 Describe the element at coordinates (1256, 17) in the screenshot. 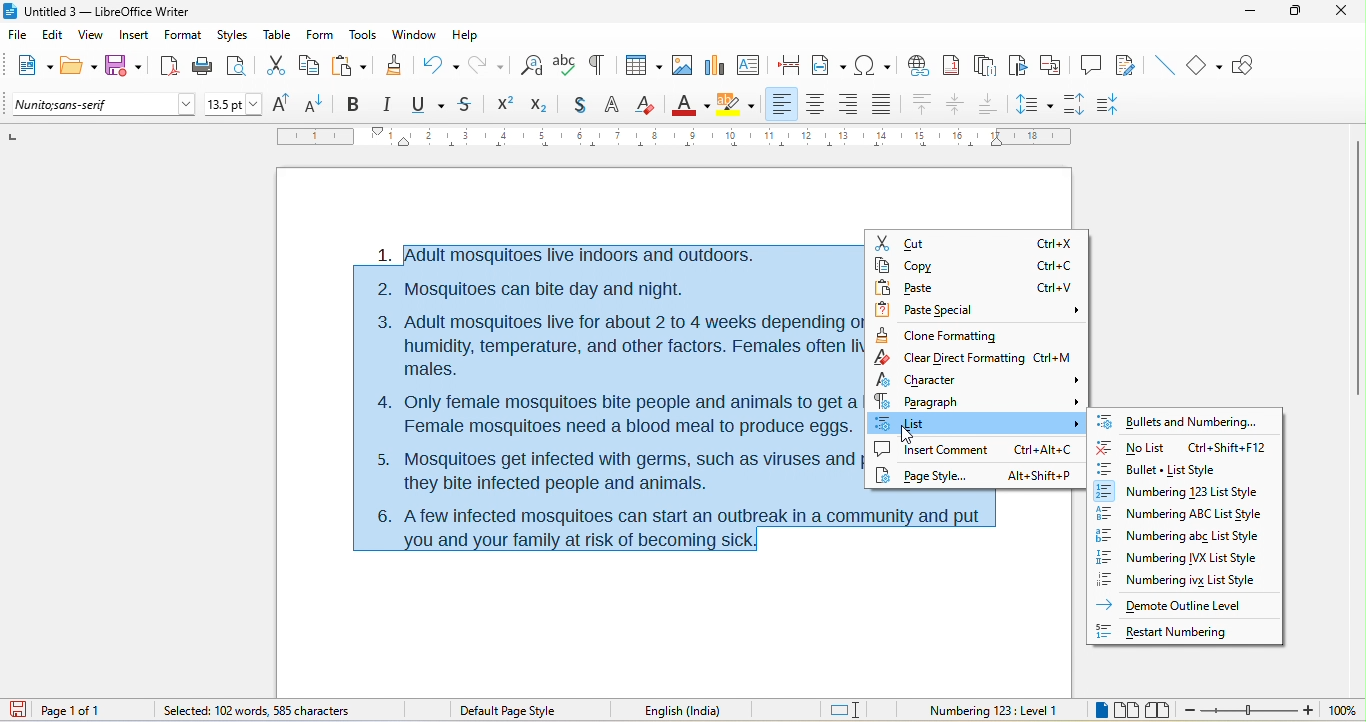

I see `minimize` at that location.